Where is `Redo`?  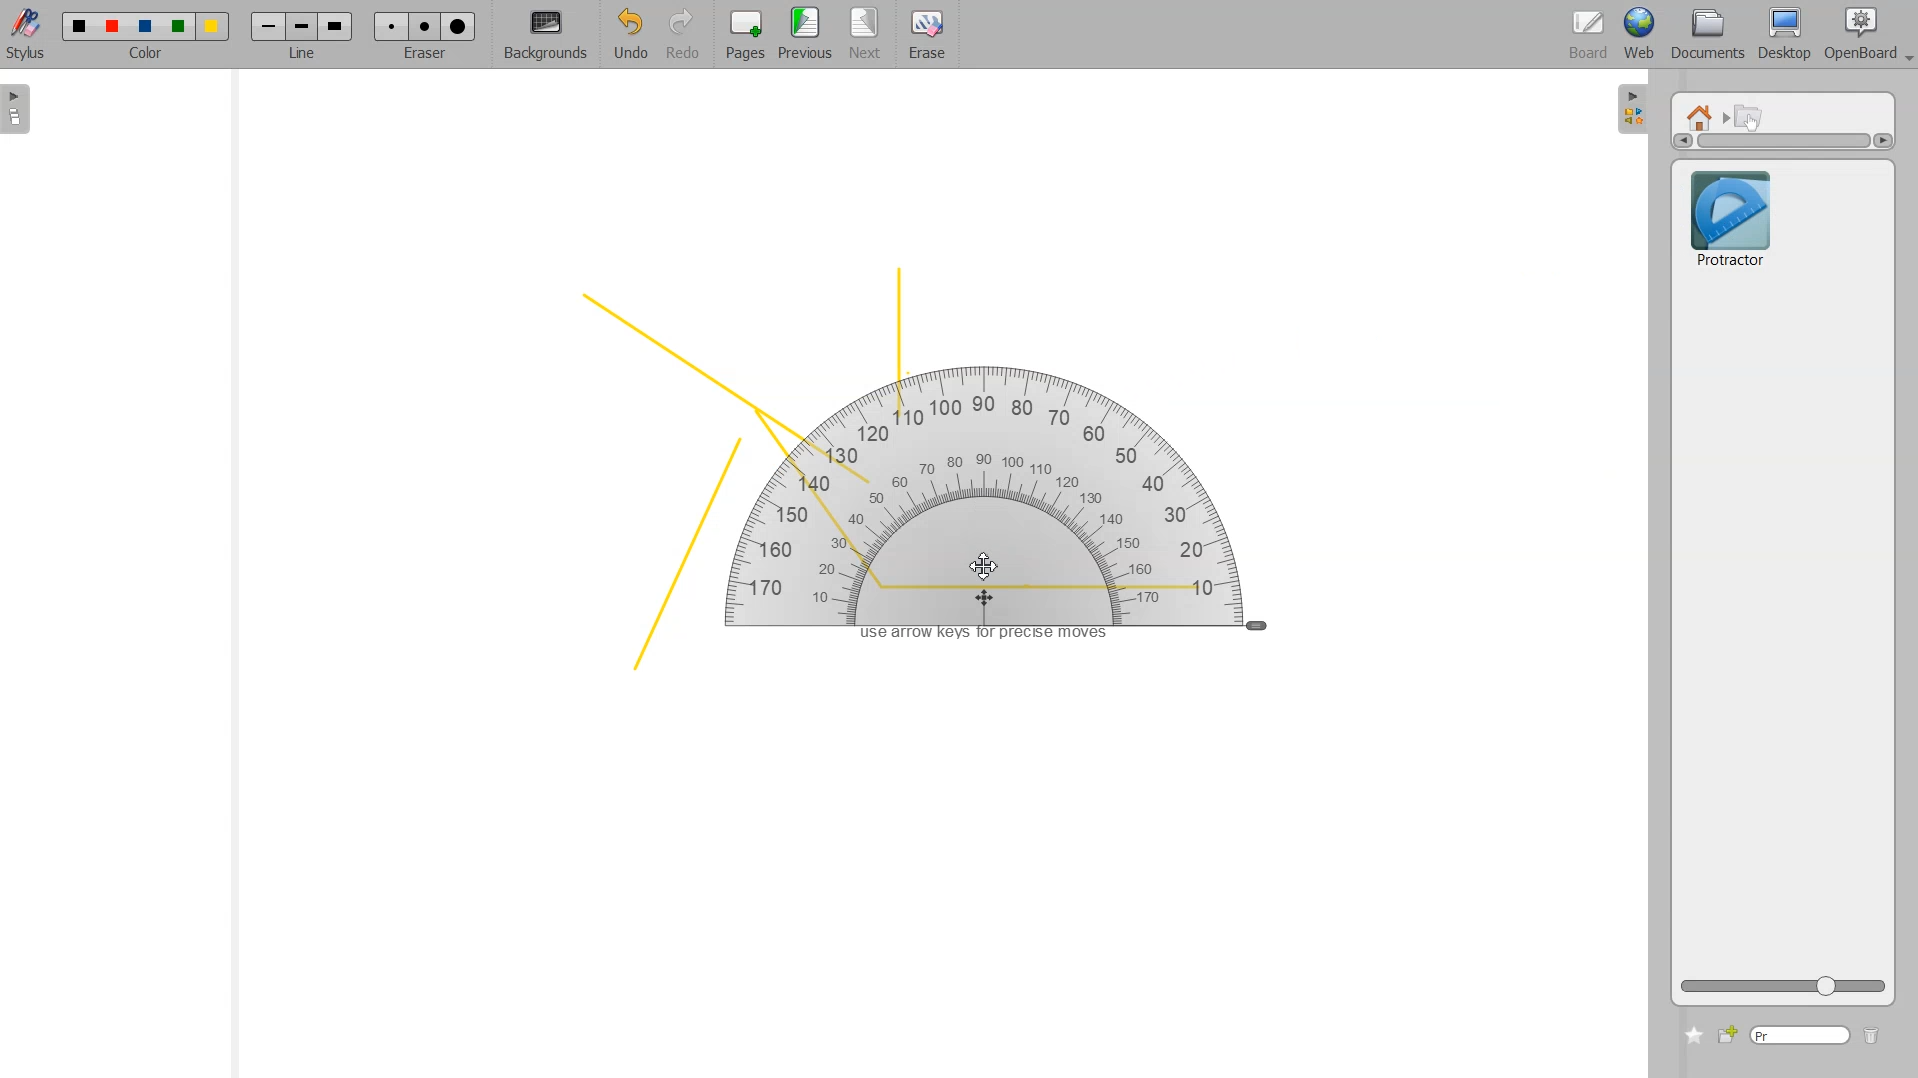
Redo is located at coordinates (683, 36).